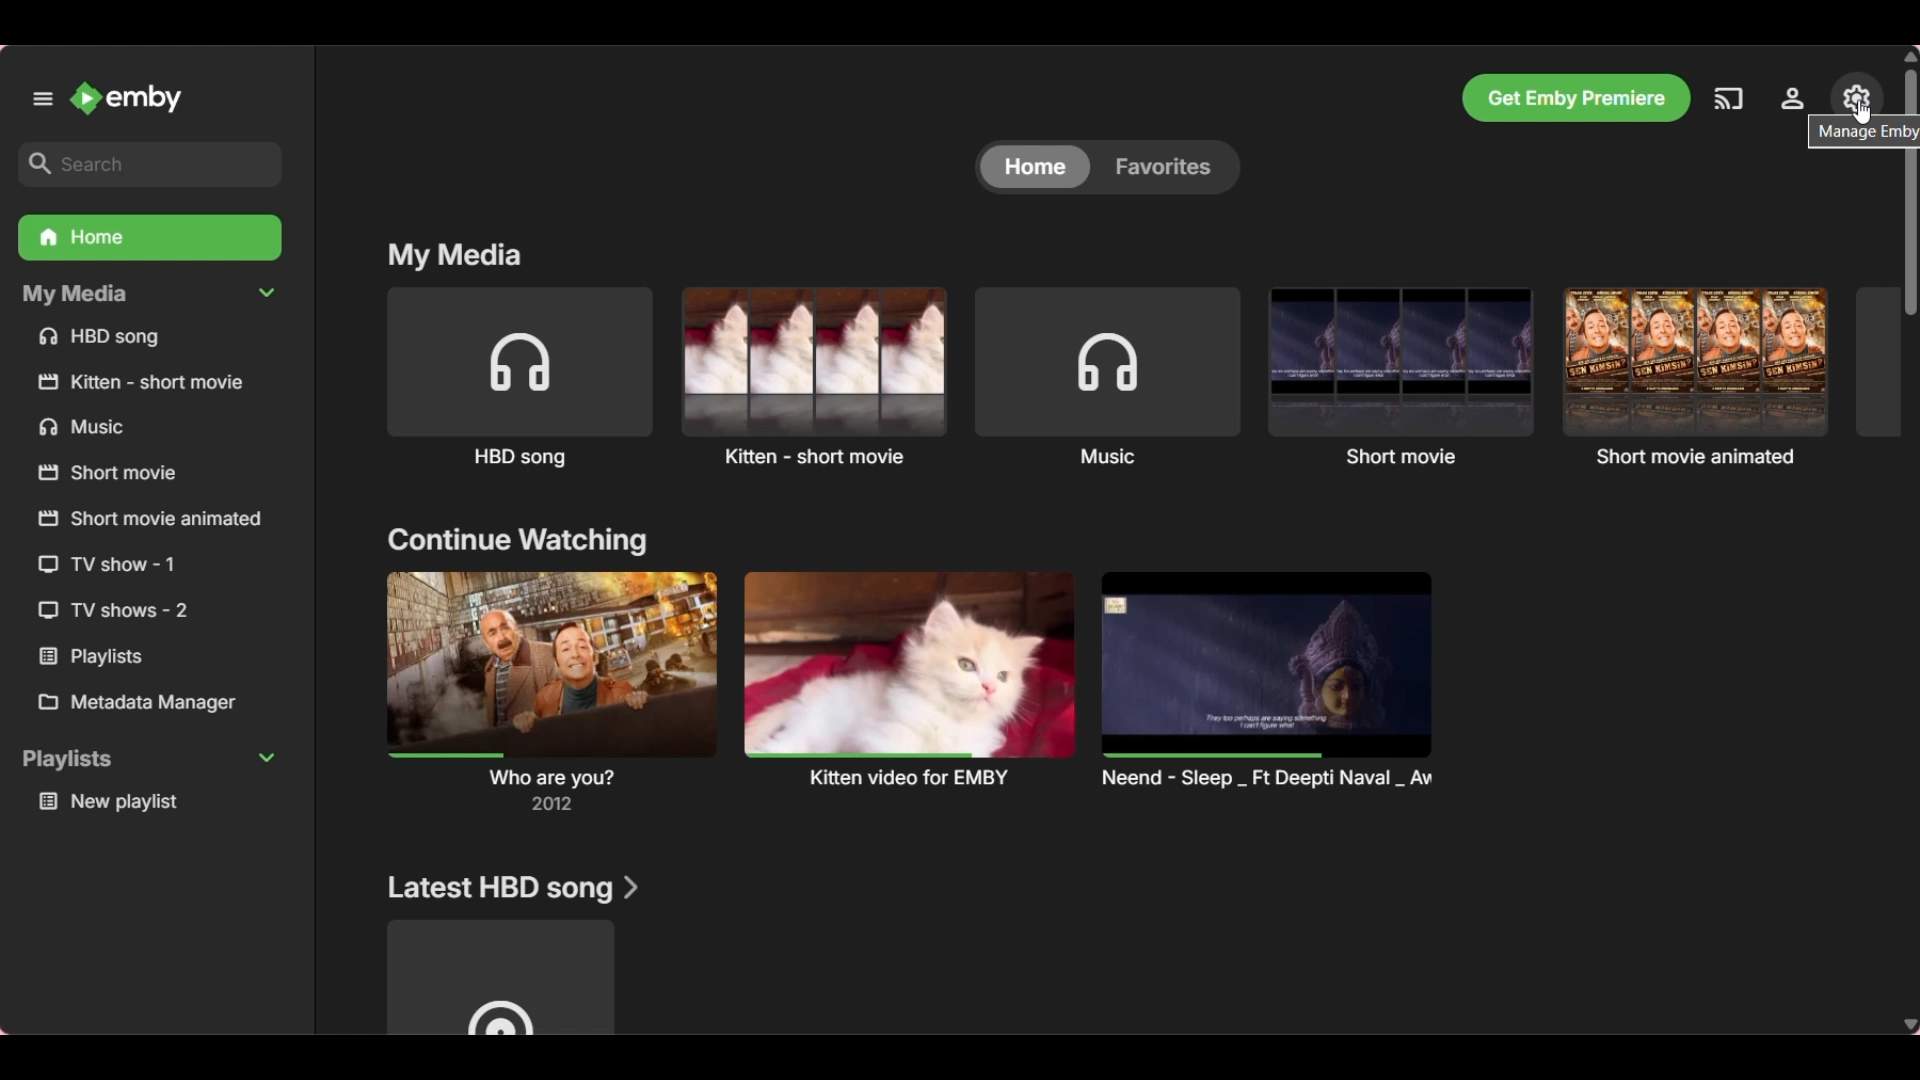  I want to click on Media under current section, so click(499, 976).